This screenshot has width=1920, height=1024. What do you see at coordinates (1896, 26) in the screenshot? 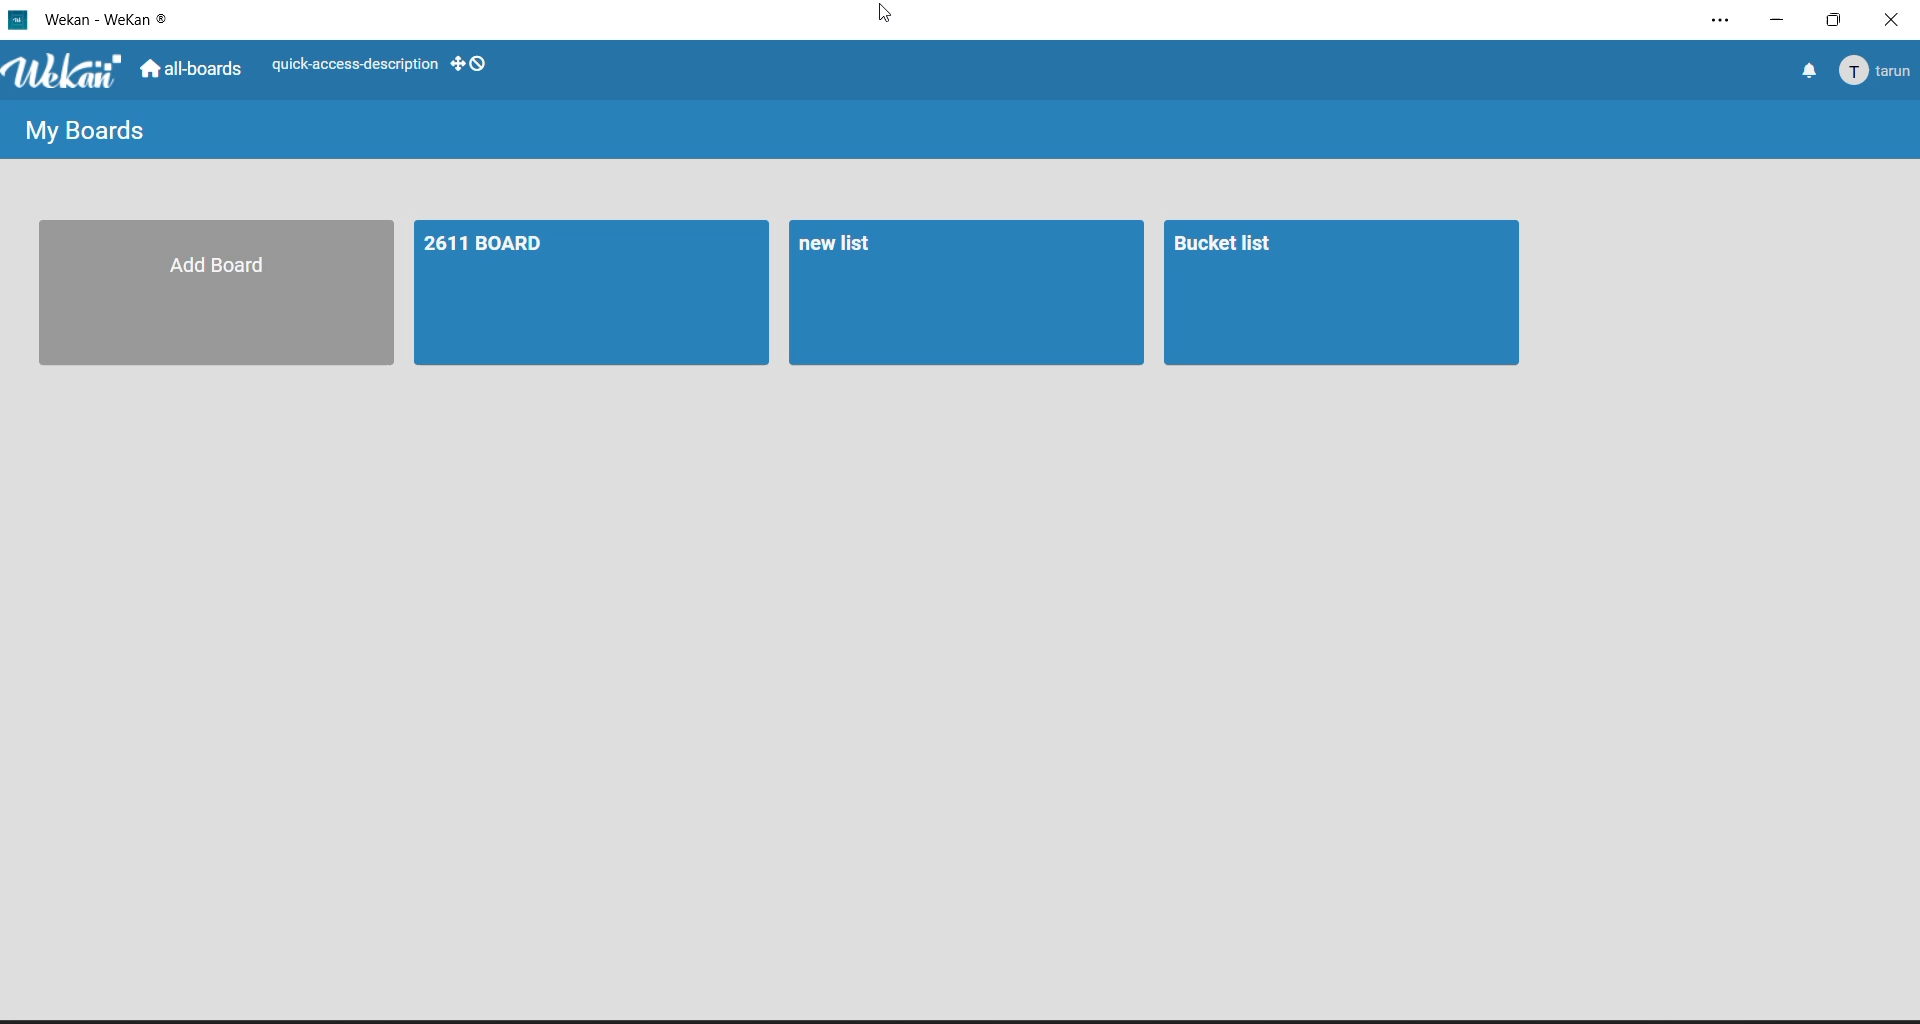
I see `close` at bounding box center [1896, 26].